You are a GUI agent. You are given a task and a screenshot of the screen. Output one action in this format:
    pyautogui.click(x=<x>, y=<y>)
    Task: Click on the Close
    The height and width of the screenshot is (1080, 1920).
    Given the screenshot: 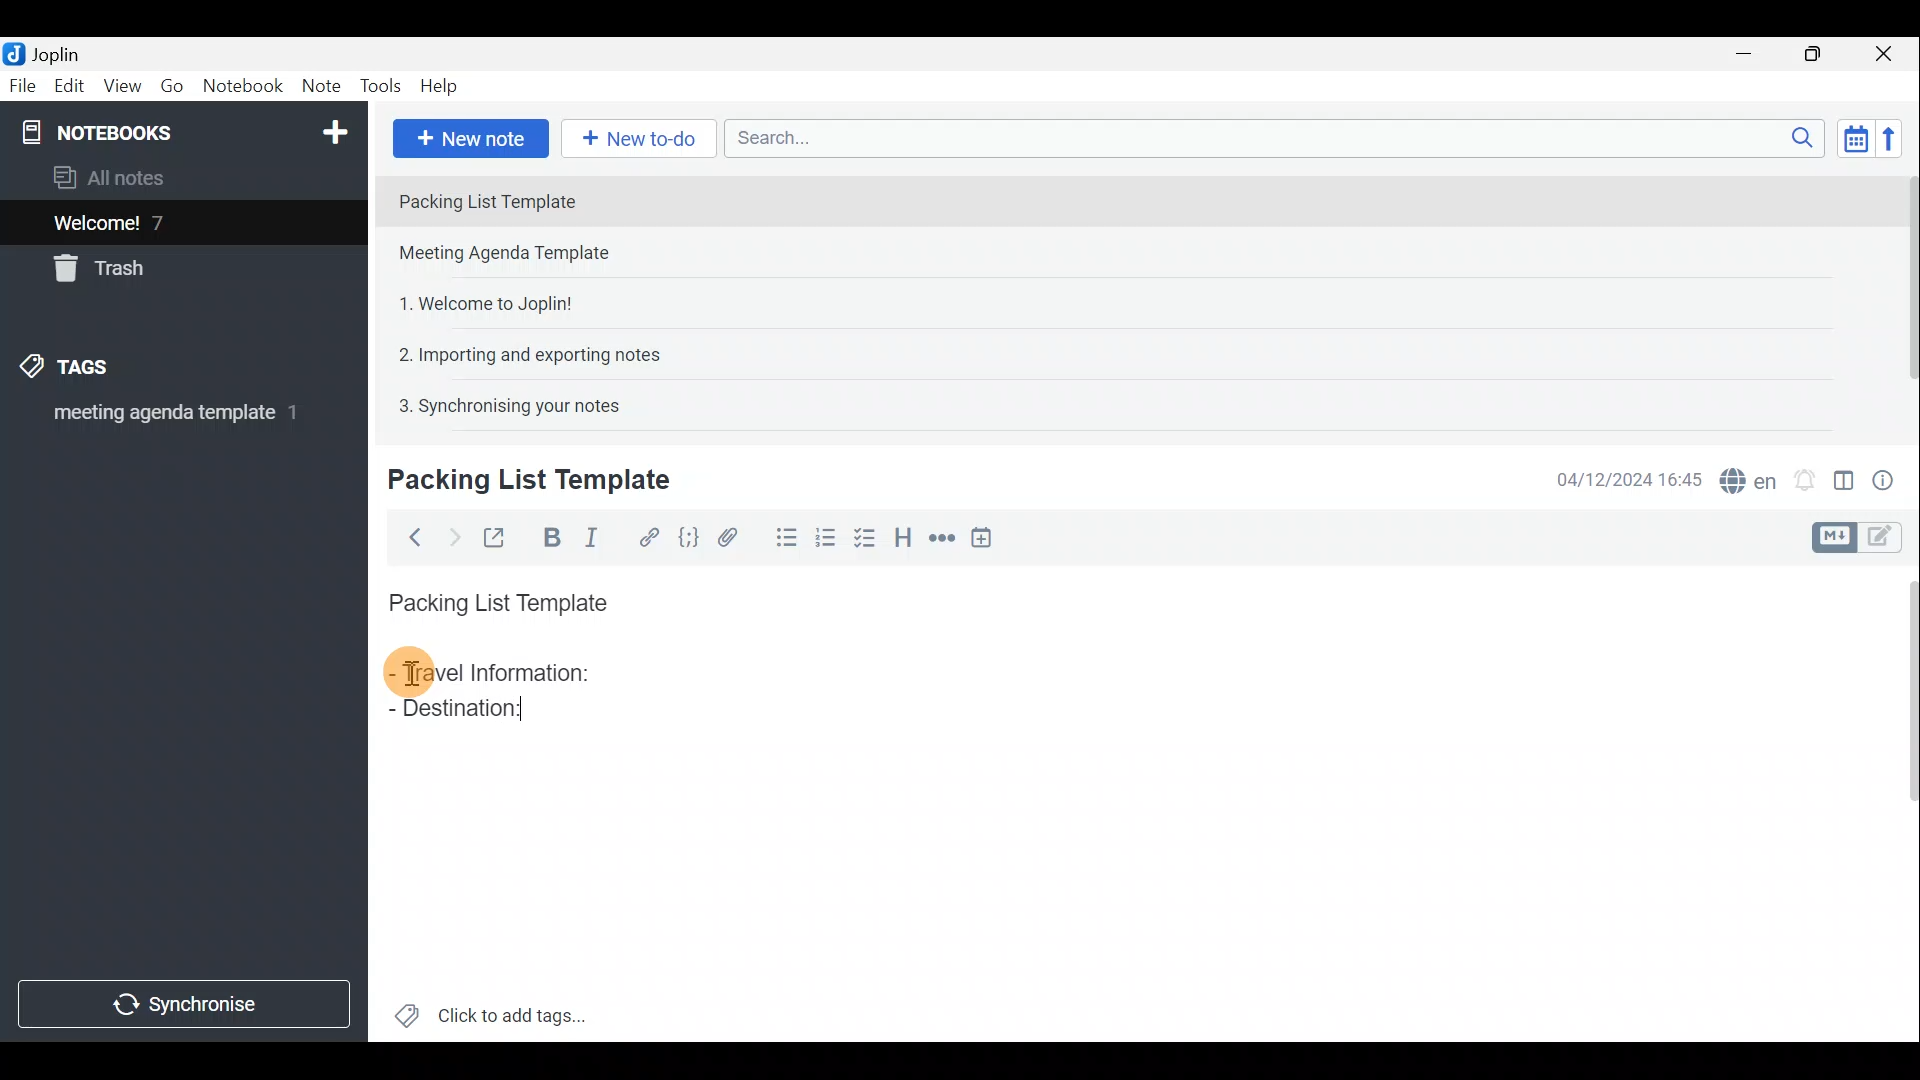 What is the action you would take?
    pyautogui.click(x=1890, y=53)
    